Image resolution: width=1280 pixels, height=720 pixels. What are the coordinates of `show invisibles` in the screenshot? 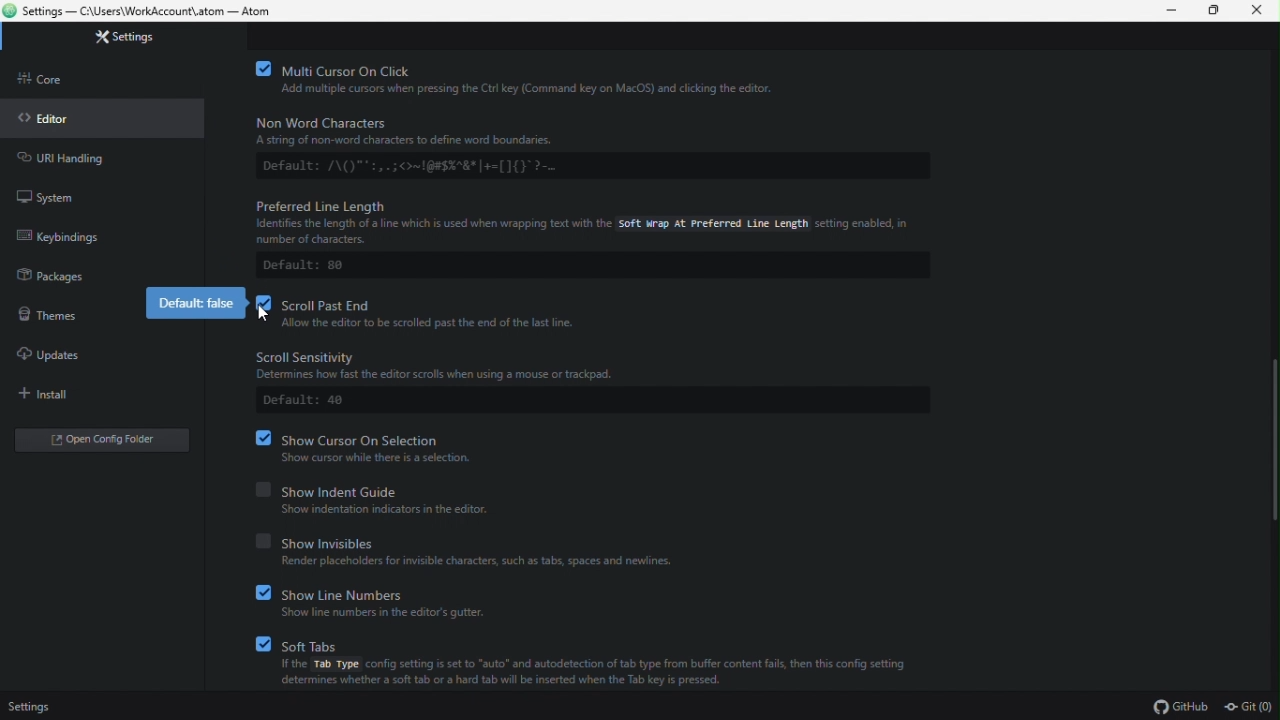 It's located at (482, 543).